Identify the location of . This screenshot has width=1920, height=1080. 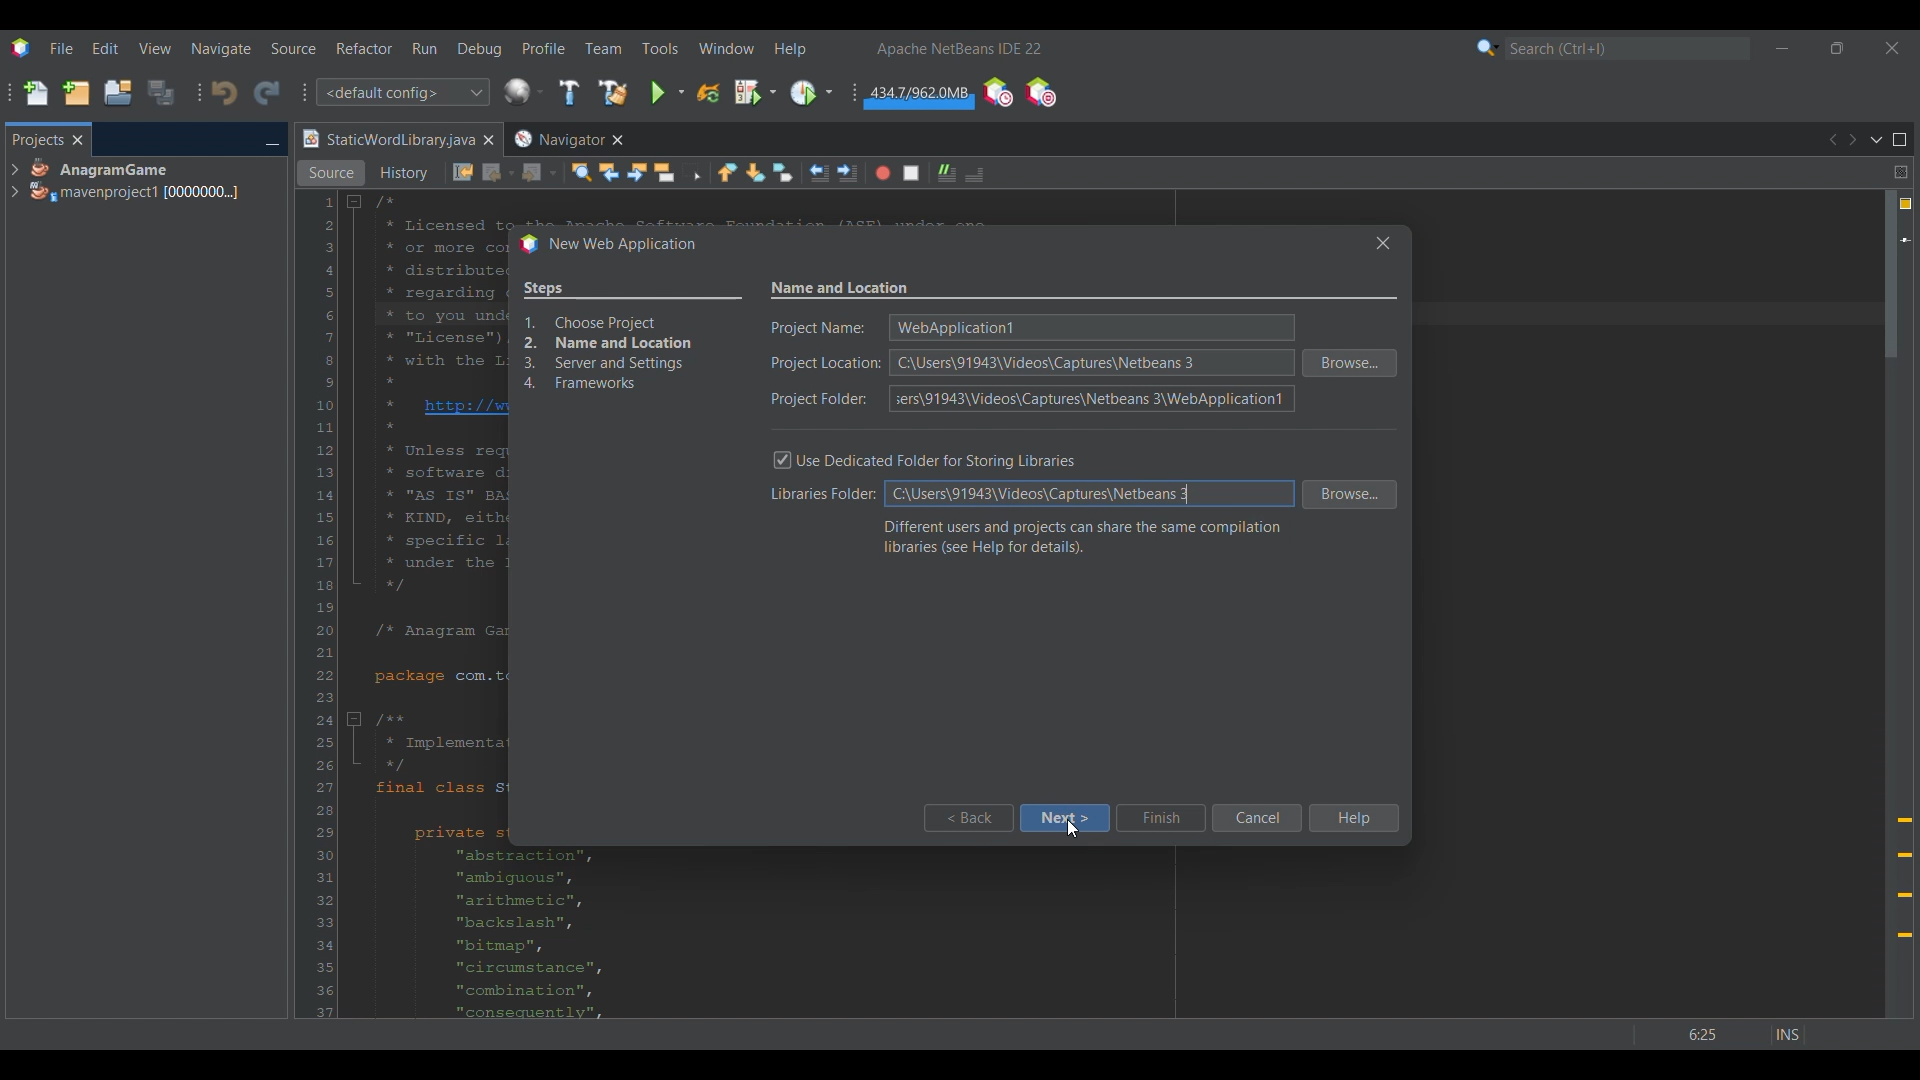
(1070, 831).